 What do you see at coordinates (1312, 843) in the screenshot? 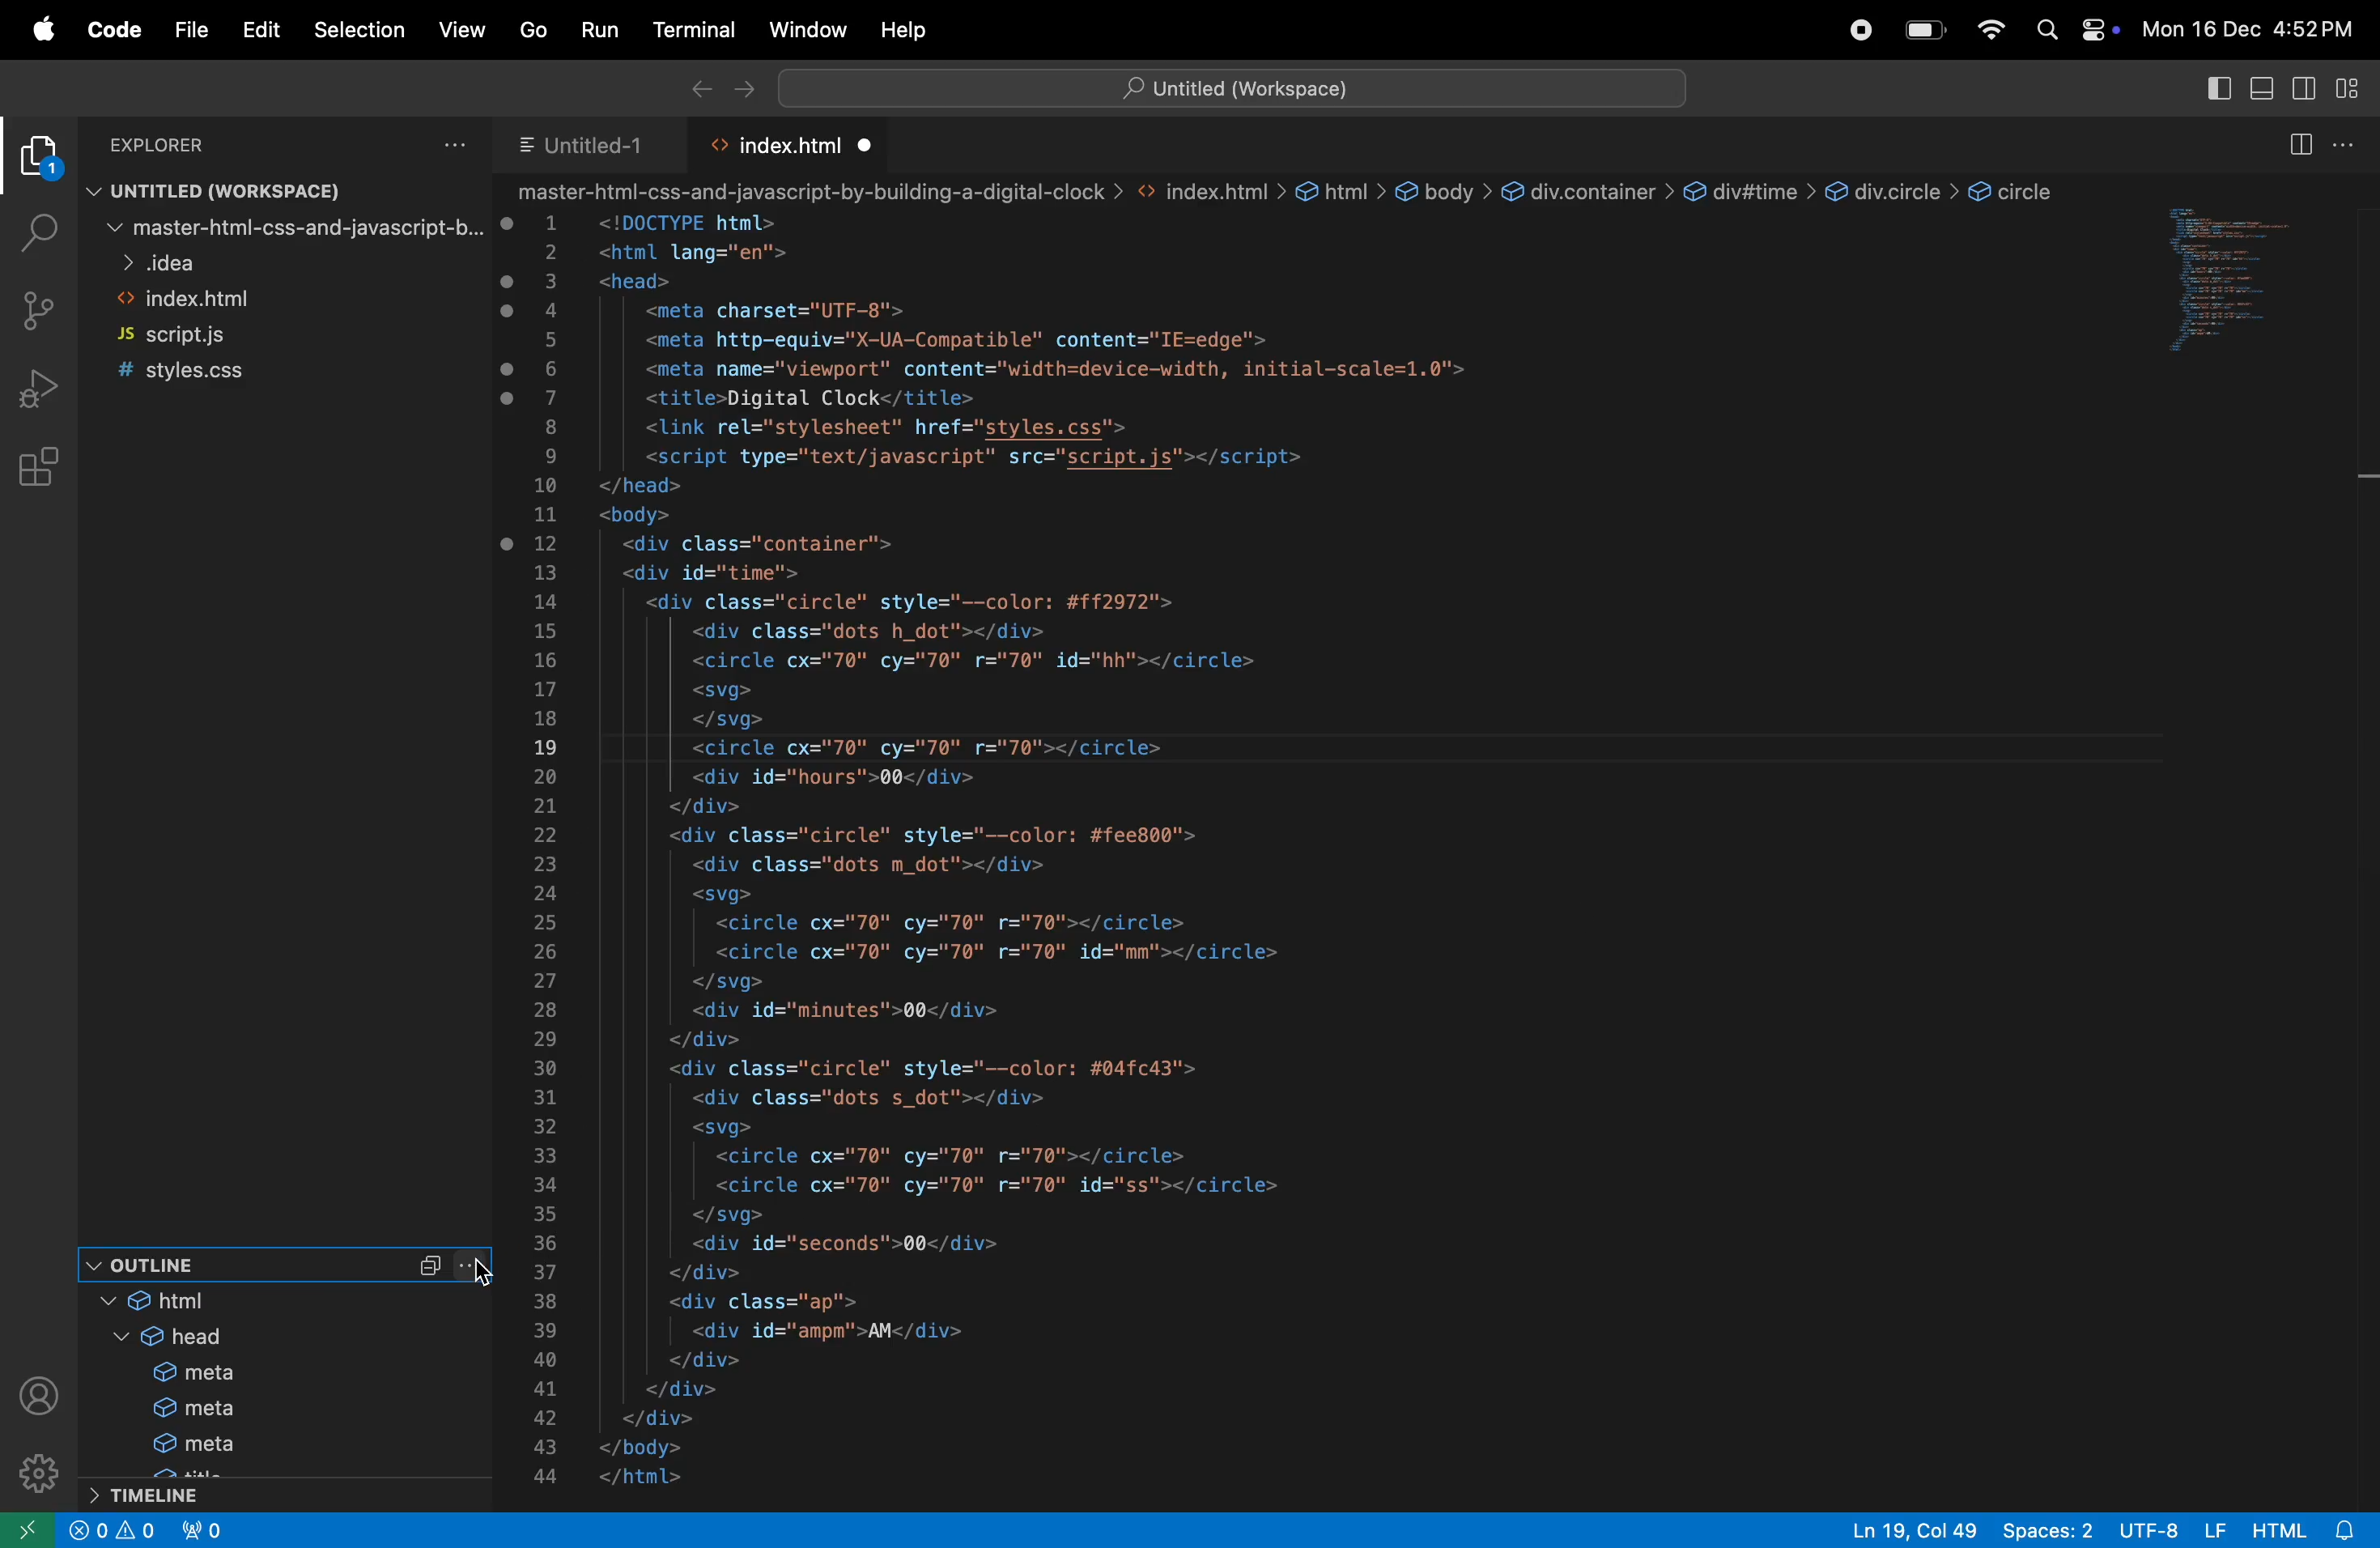
I see `code block about the web page using html` at bounding box center [1312, 843].